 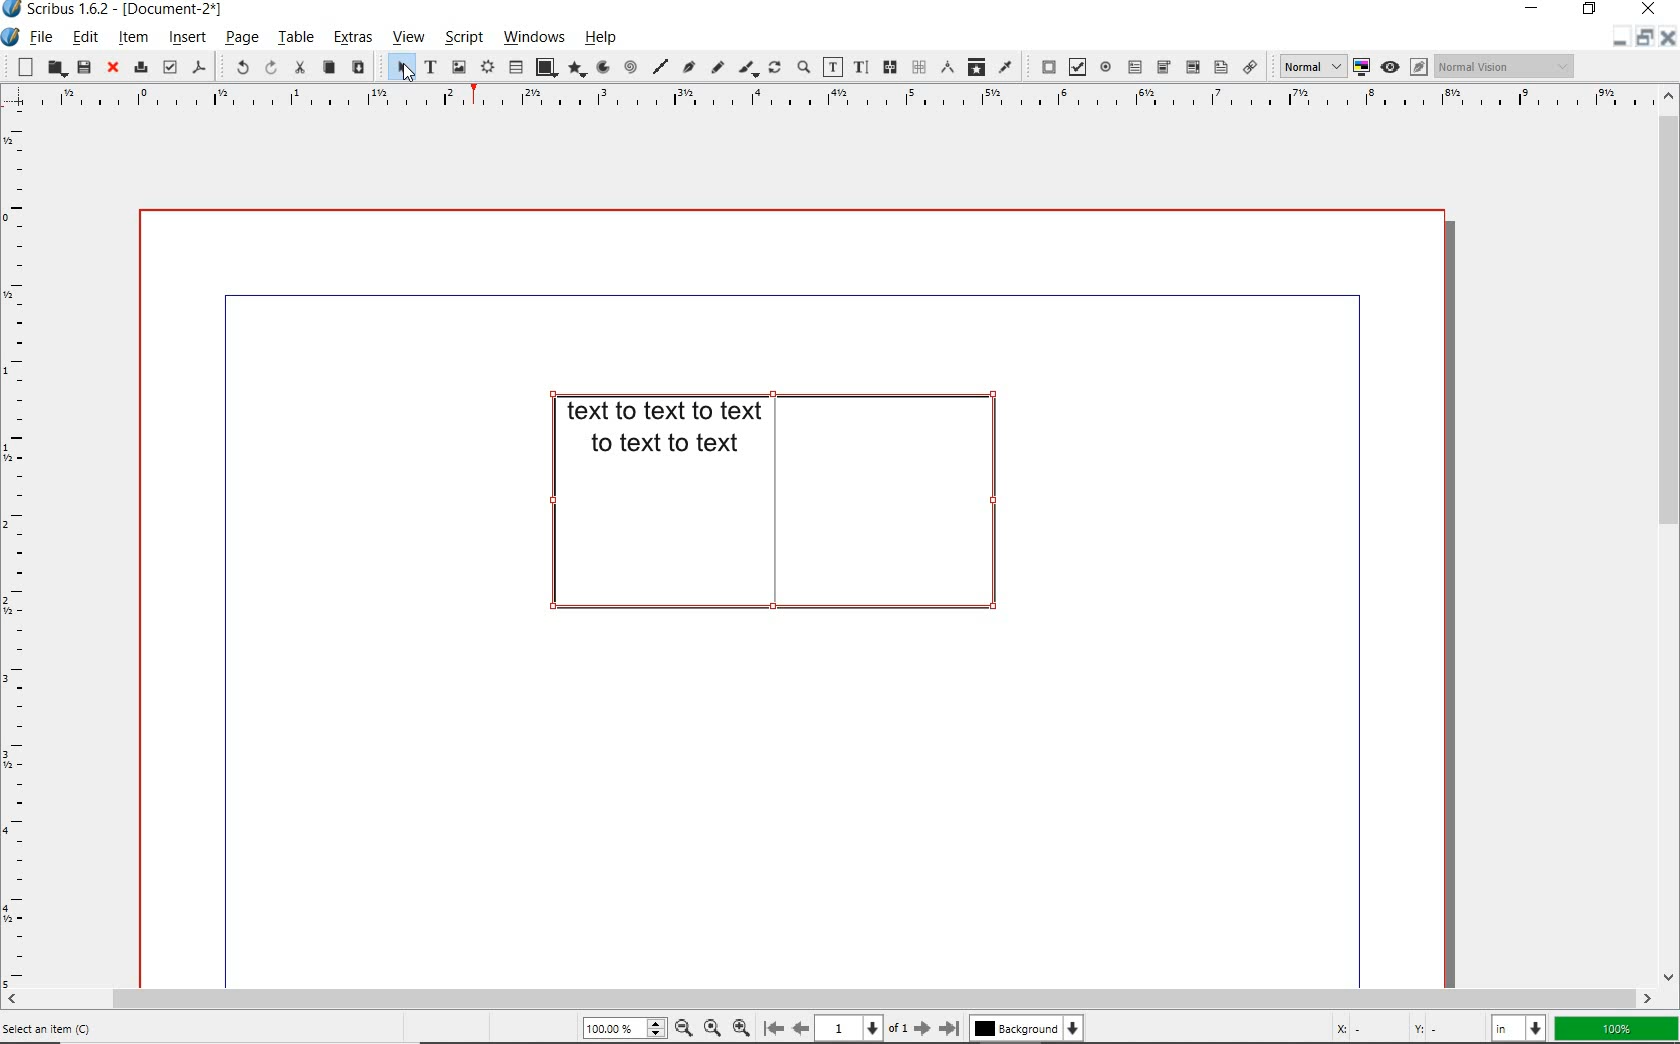 What do you see at coordinates (486, 66) in the screenshot?
I see `render frame` at bounding box center [486, 66].